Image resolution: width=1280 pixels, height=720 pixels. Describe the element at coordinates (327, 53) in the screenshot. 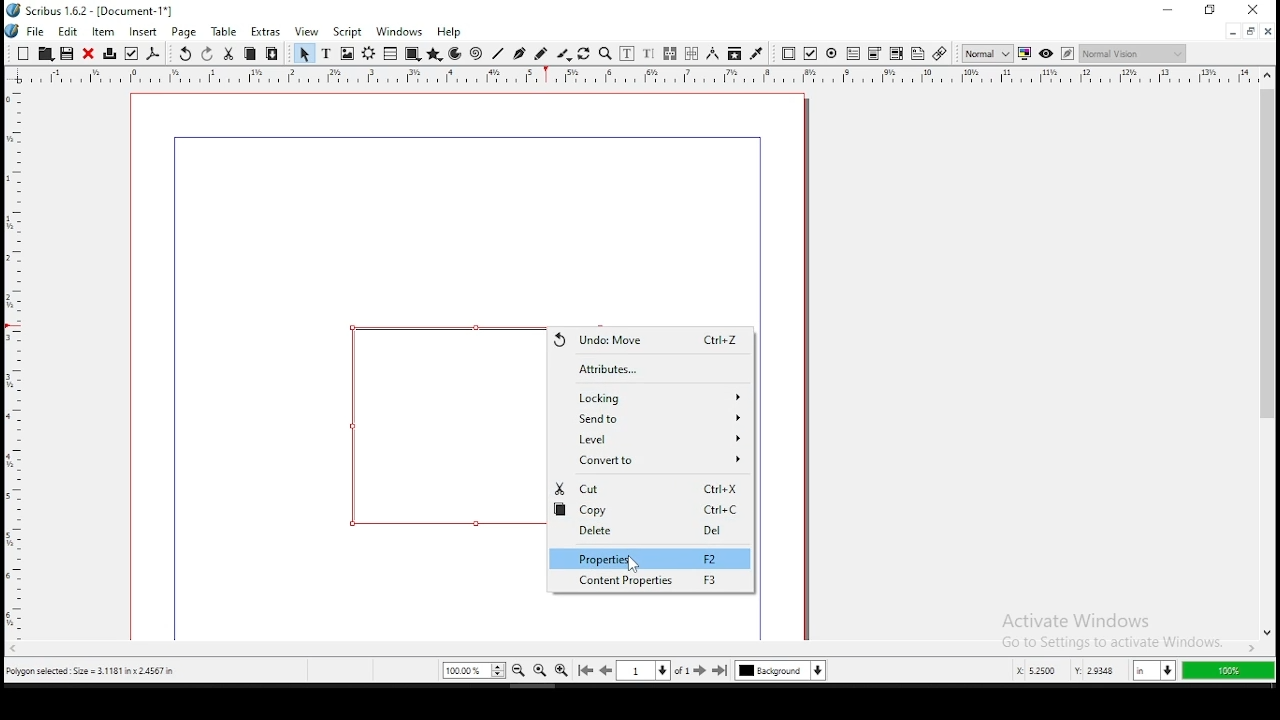

I see `text` at that location.